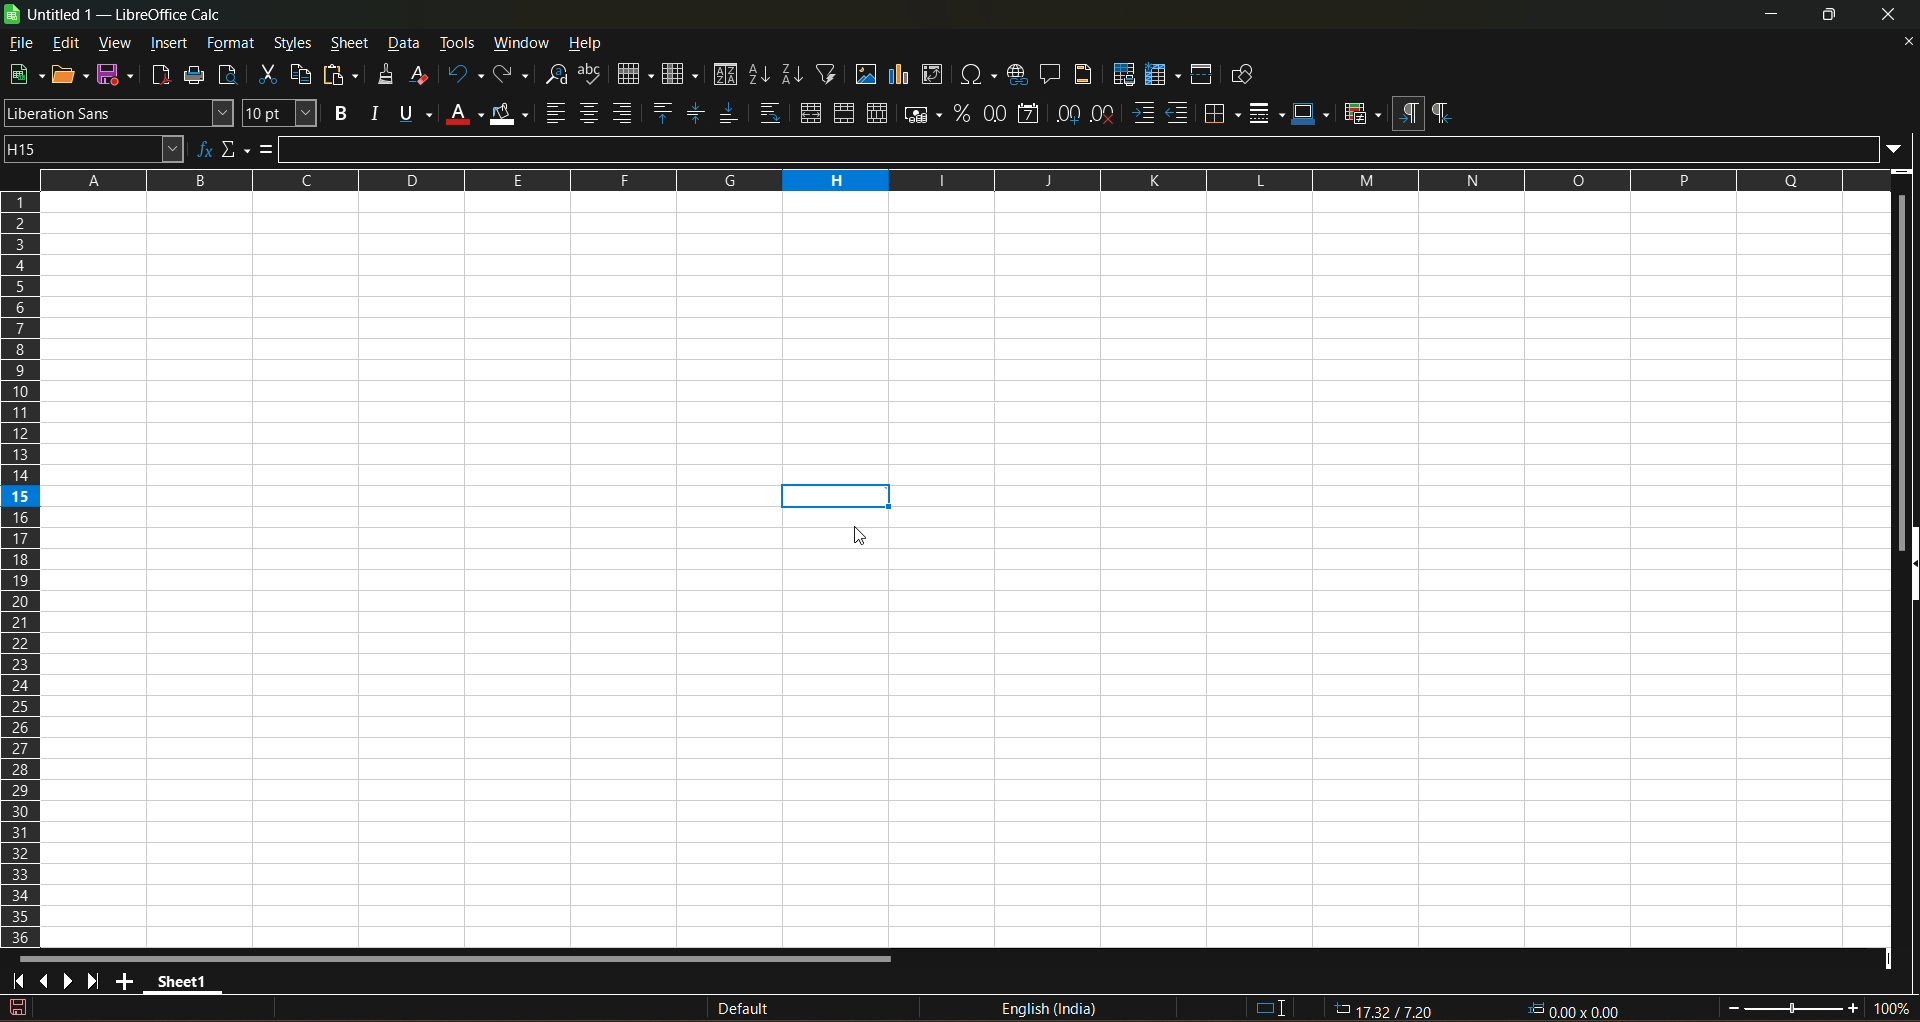 The width and height of the screenshot is (1920, 1022). Describe the element at coordinates (1053, 1007) in the screenshot. I see `text language` at that location.